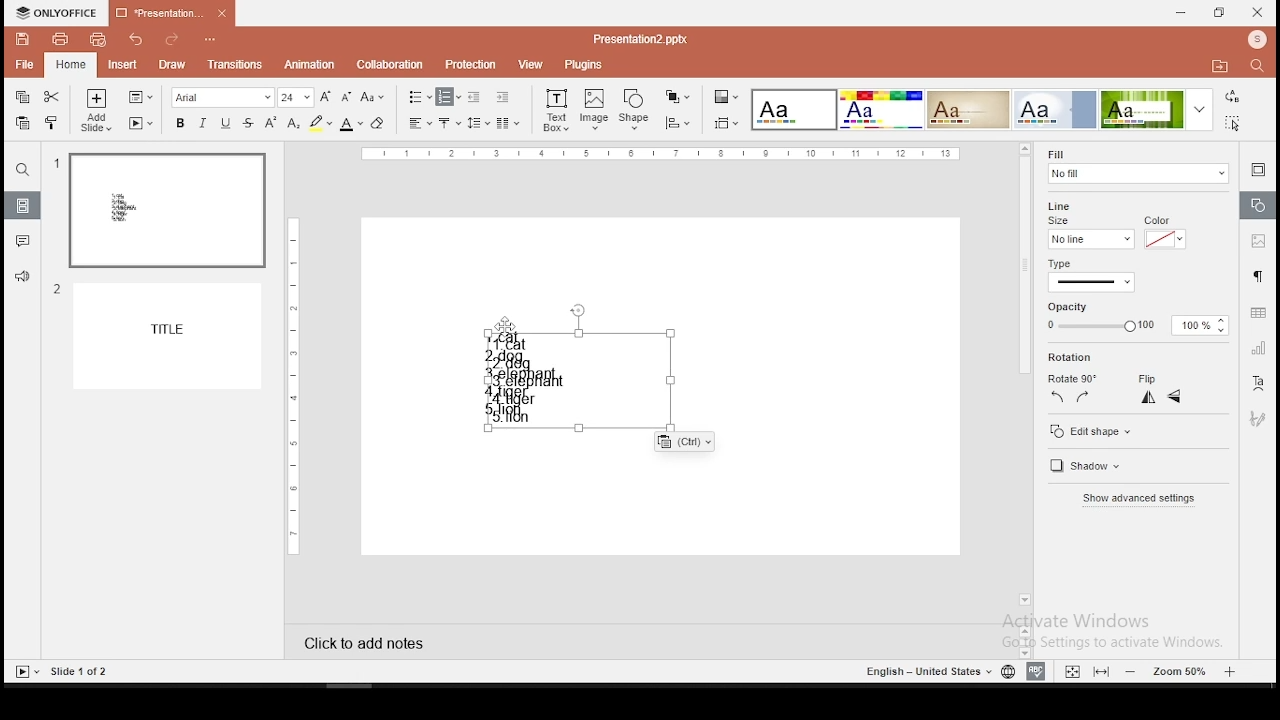 This screenshot has width=1280, height=720. I want to click on theme, so click(1157, 109).